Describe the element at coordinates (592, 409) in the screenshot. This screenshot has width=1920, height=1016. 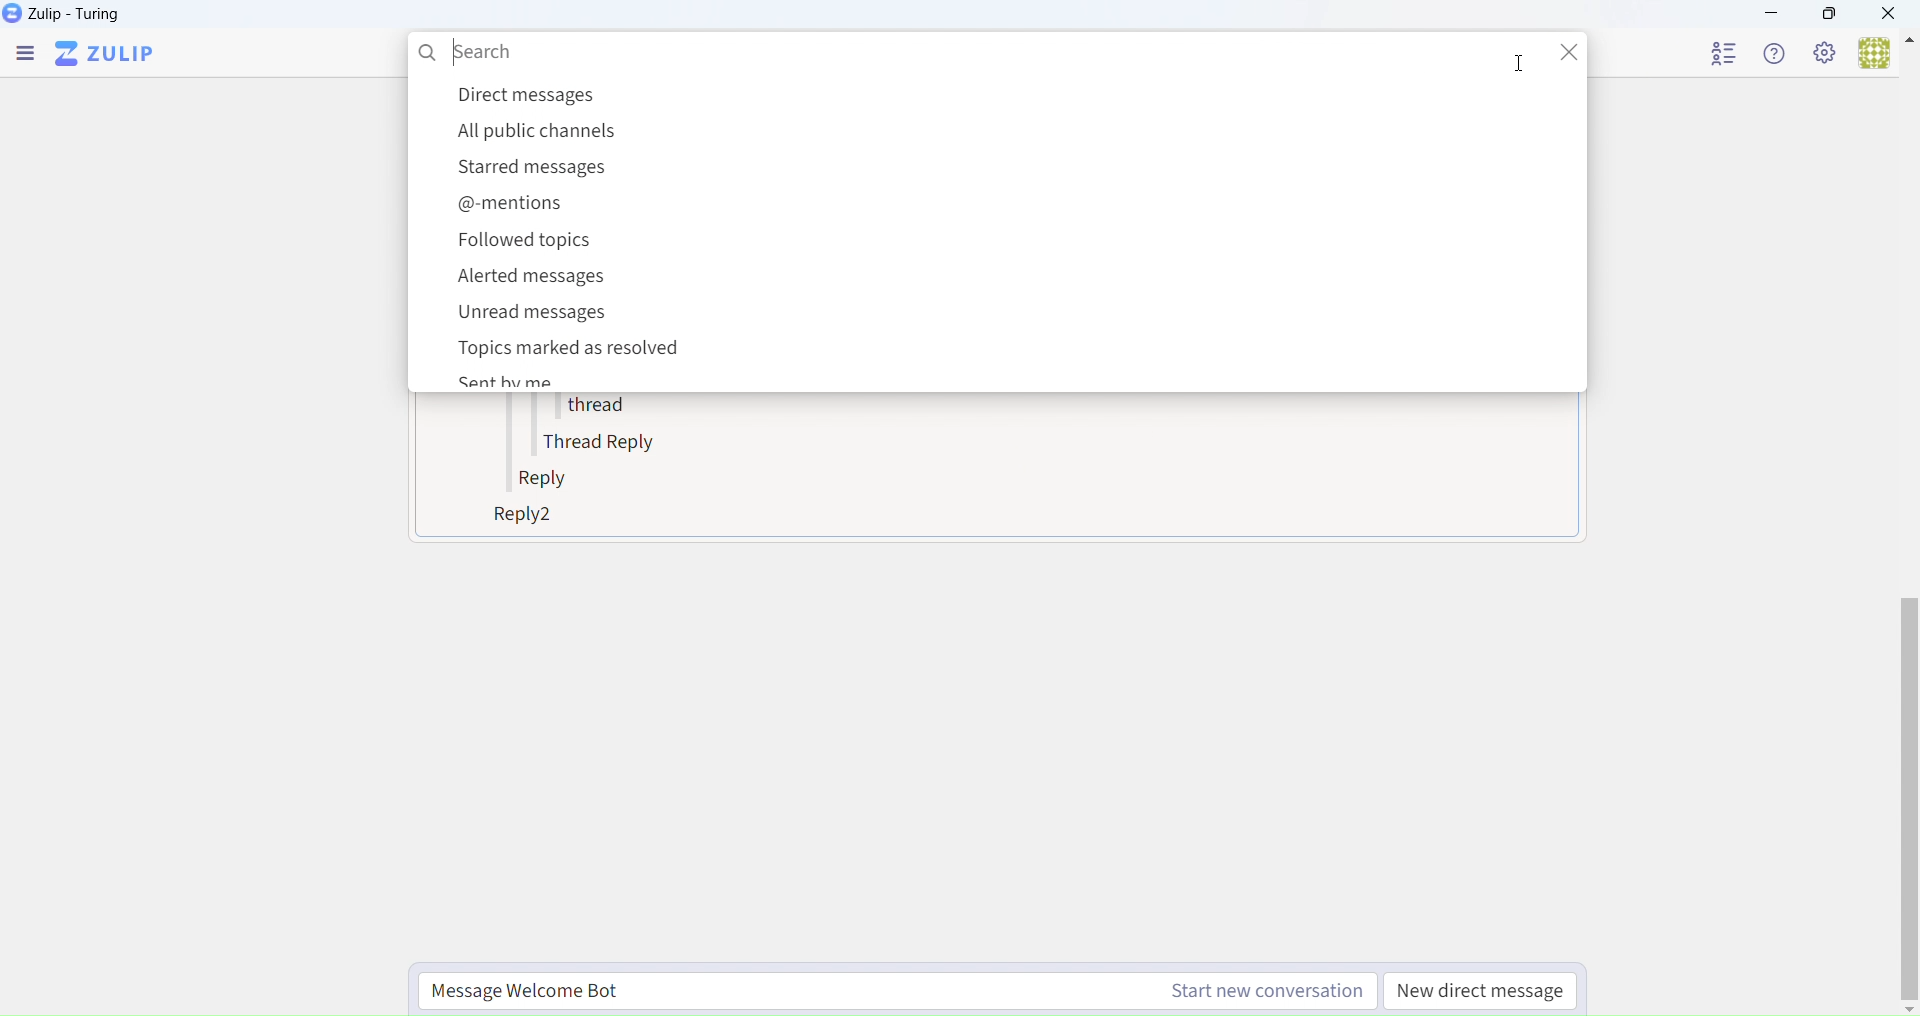
I see `thread` at that location.